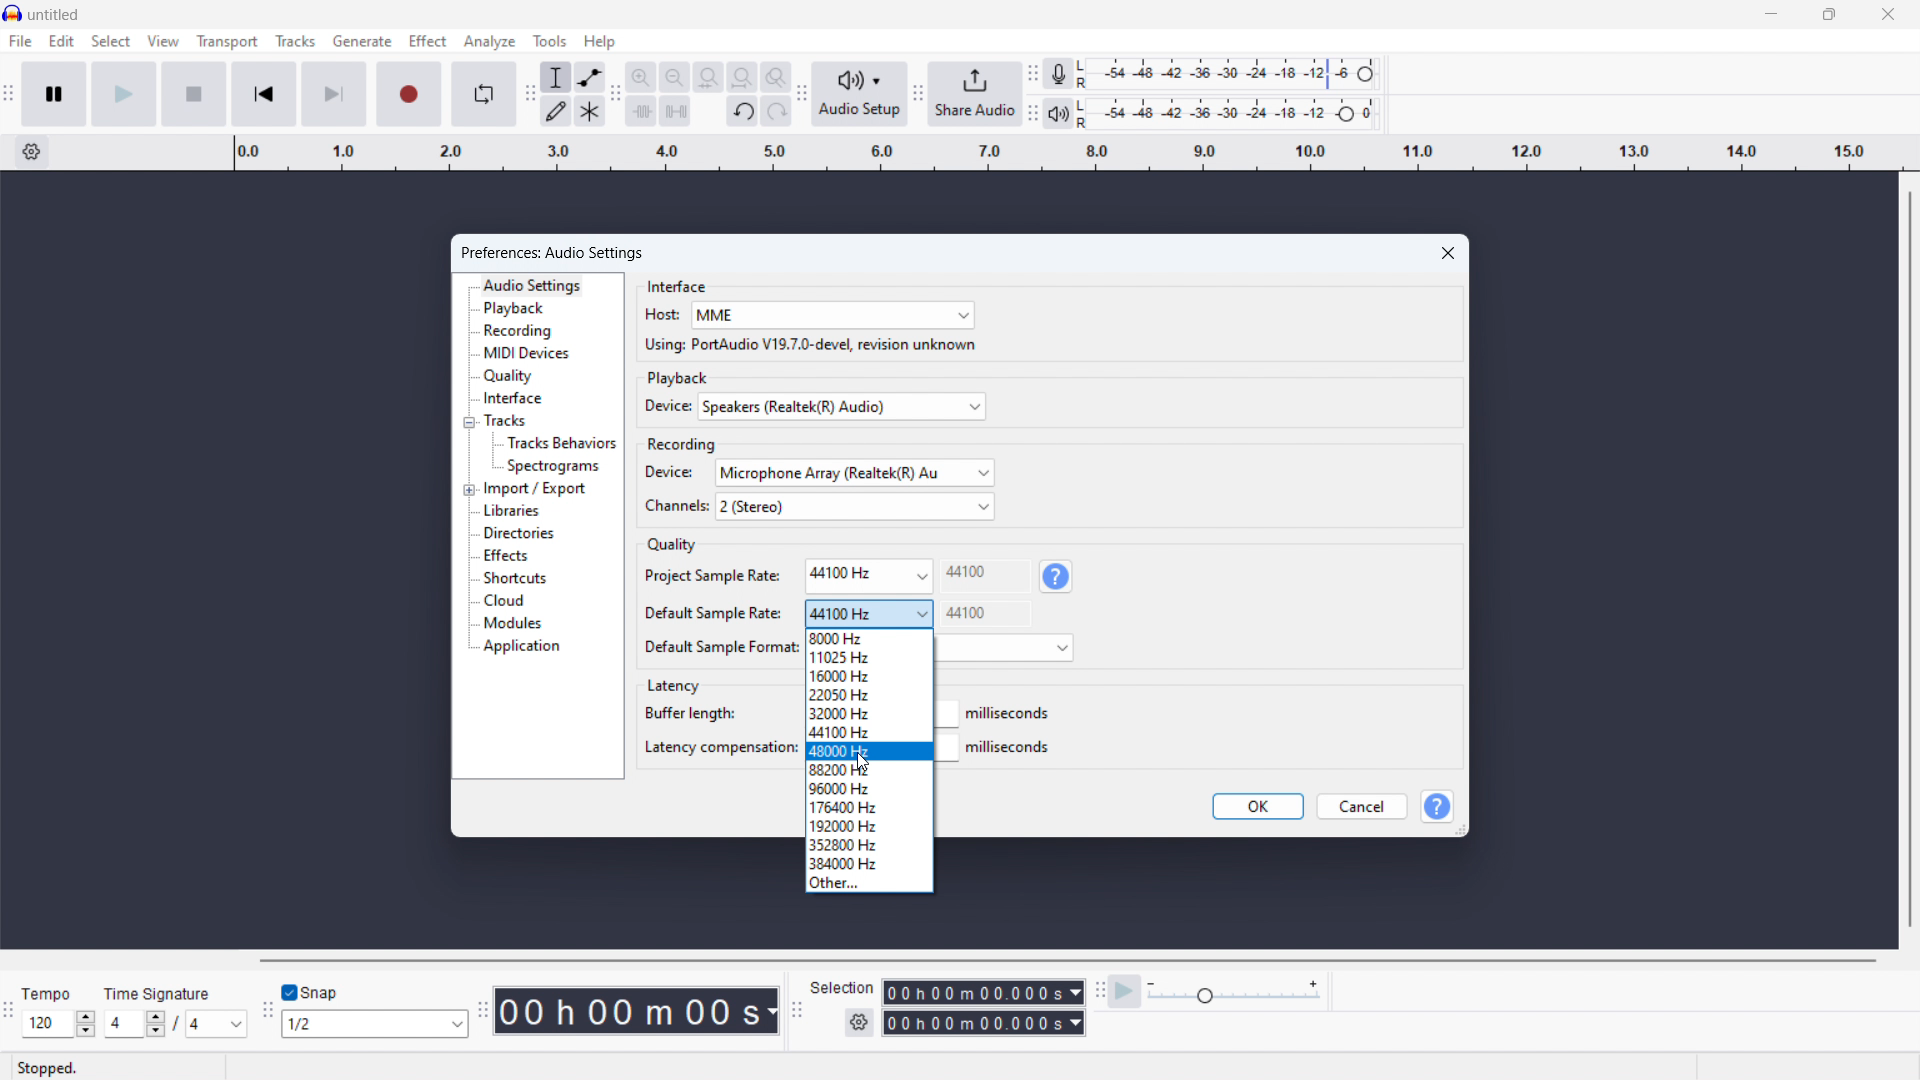 Image resolution: width=1920 pixels, height=1080 pixels. Describe the element at coordinates (47, 994) in the screenshot. I see `Tempo` at that location.